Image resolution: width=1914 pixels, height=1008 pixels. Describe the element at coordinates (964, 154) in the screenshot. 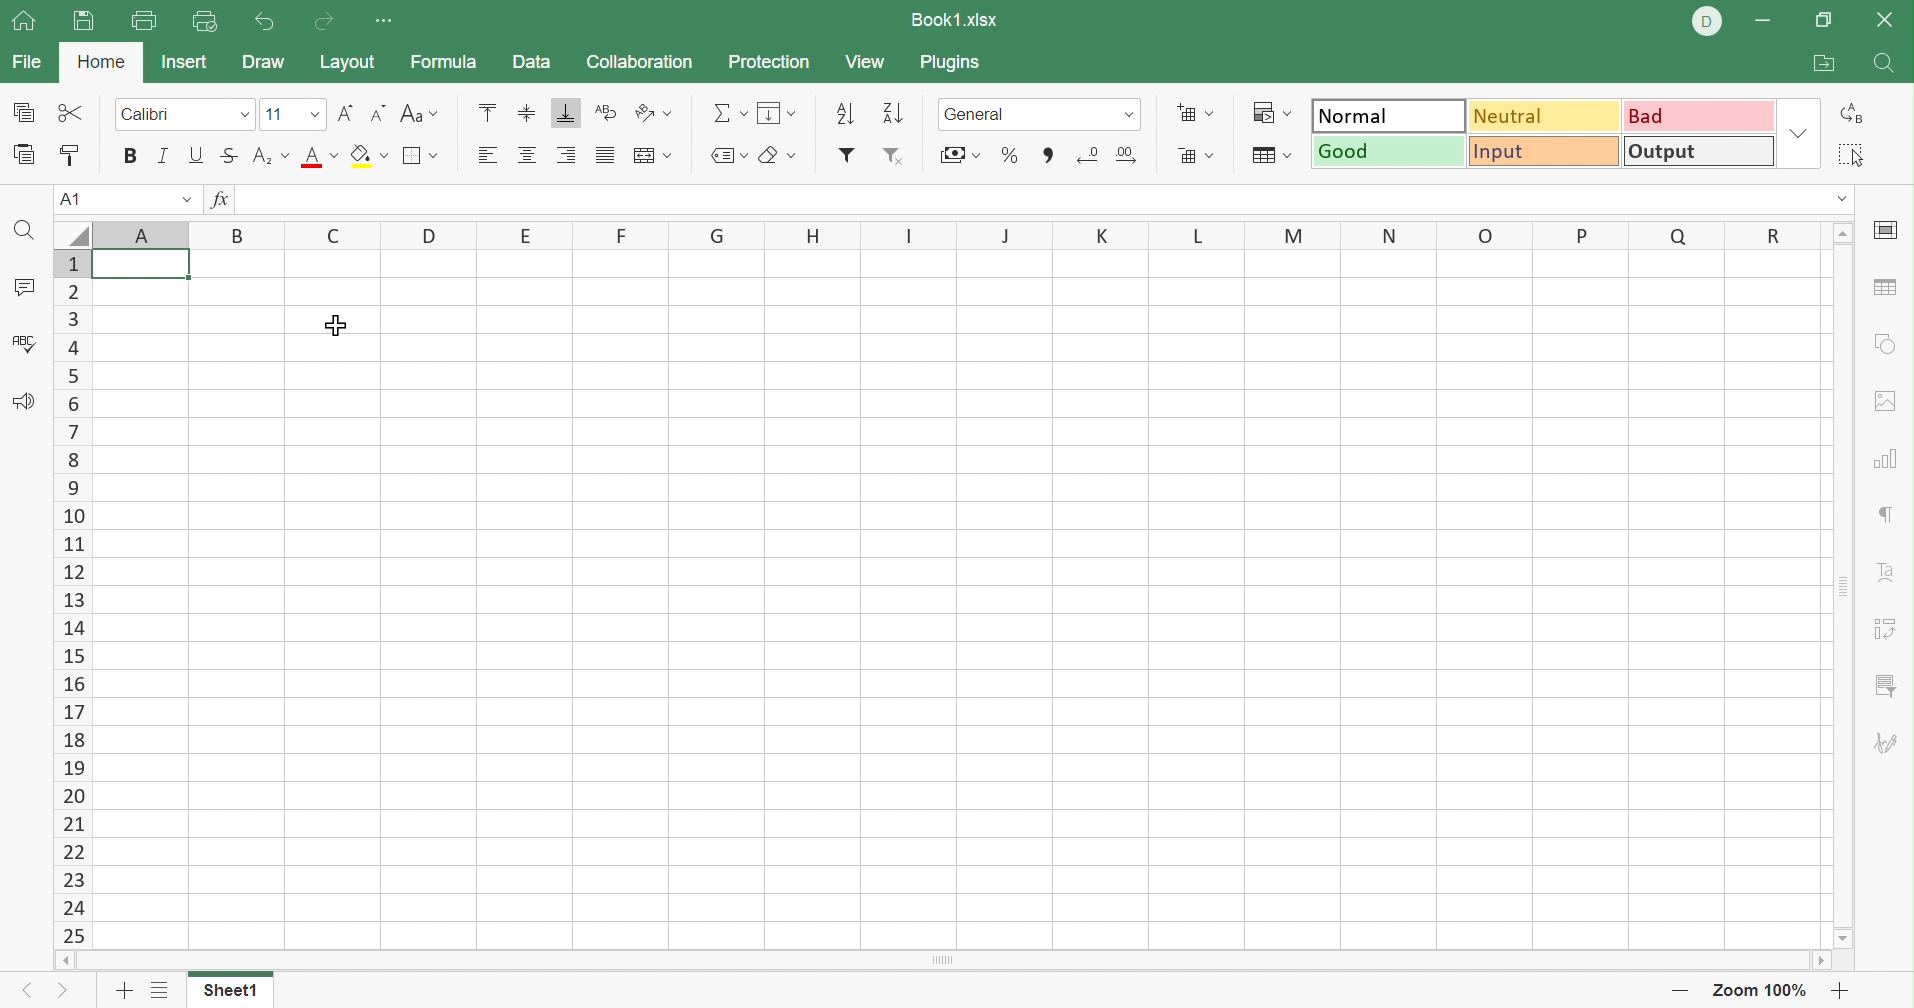

I see `Accunting style` at that location.